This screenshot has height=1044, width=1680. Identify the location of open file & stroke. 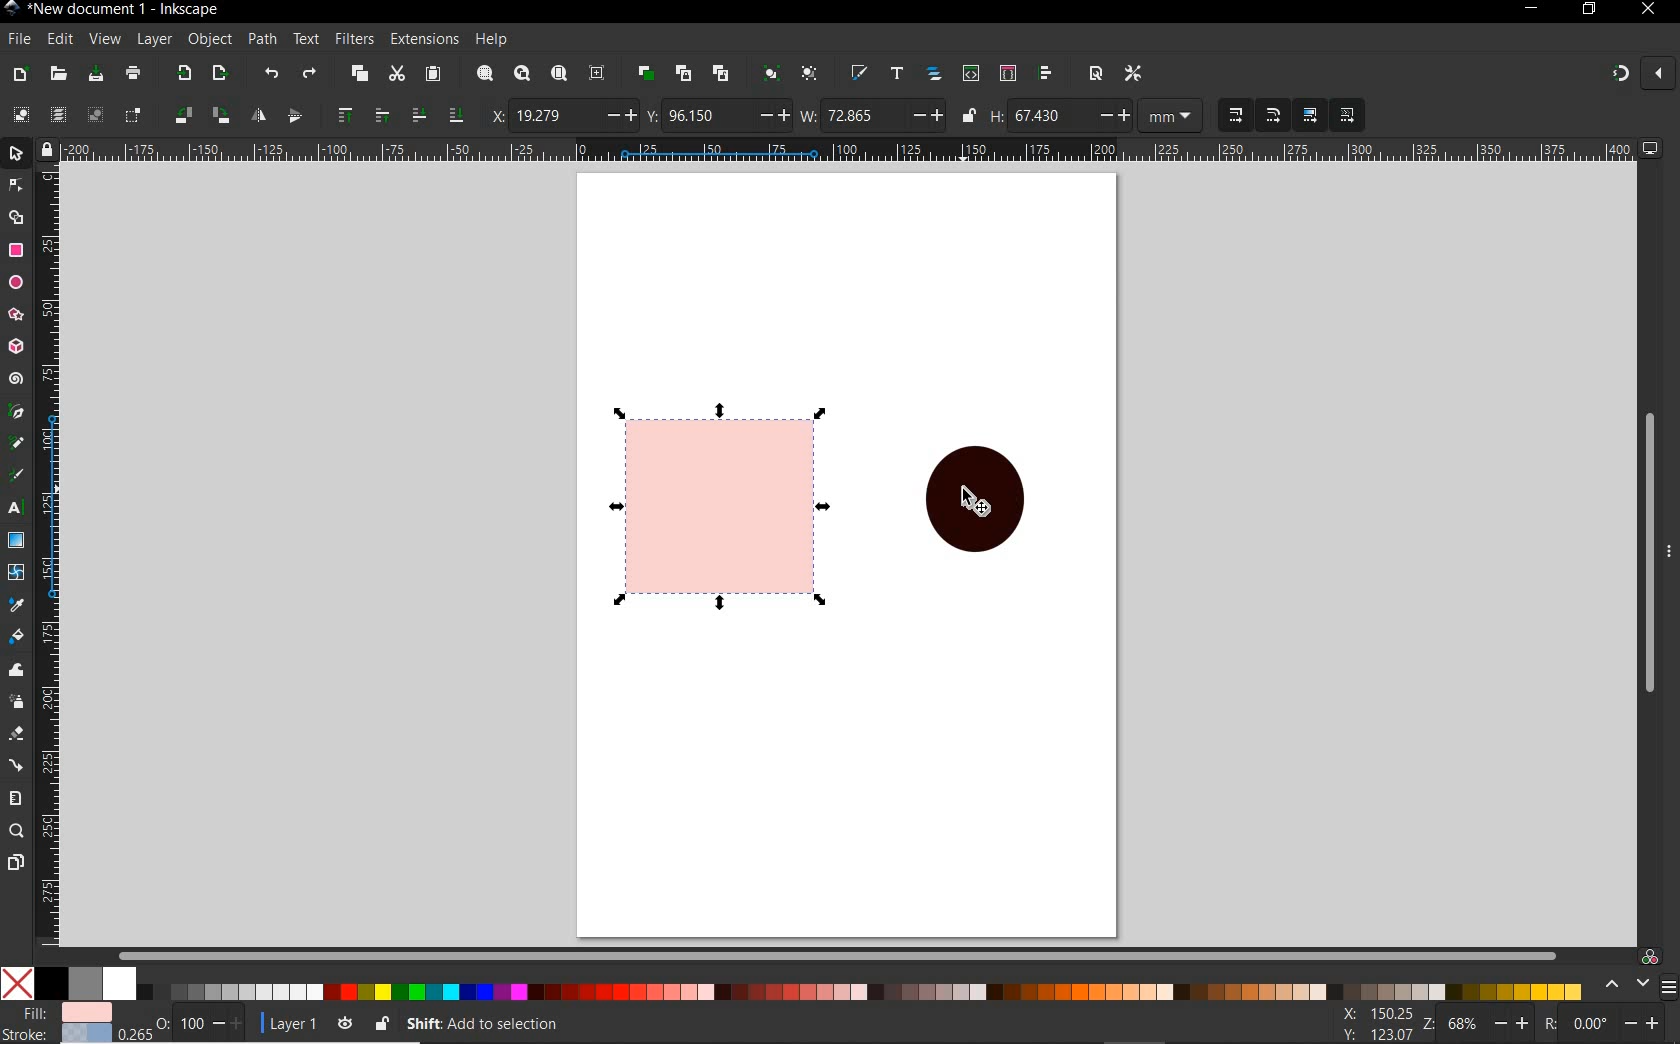
(859, 72).